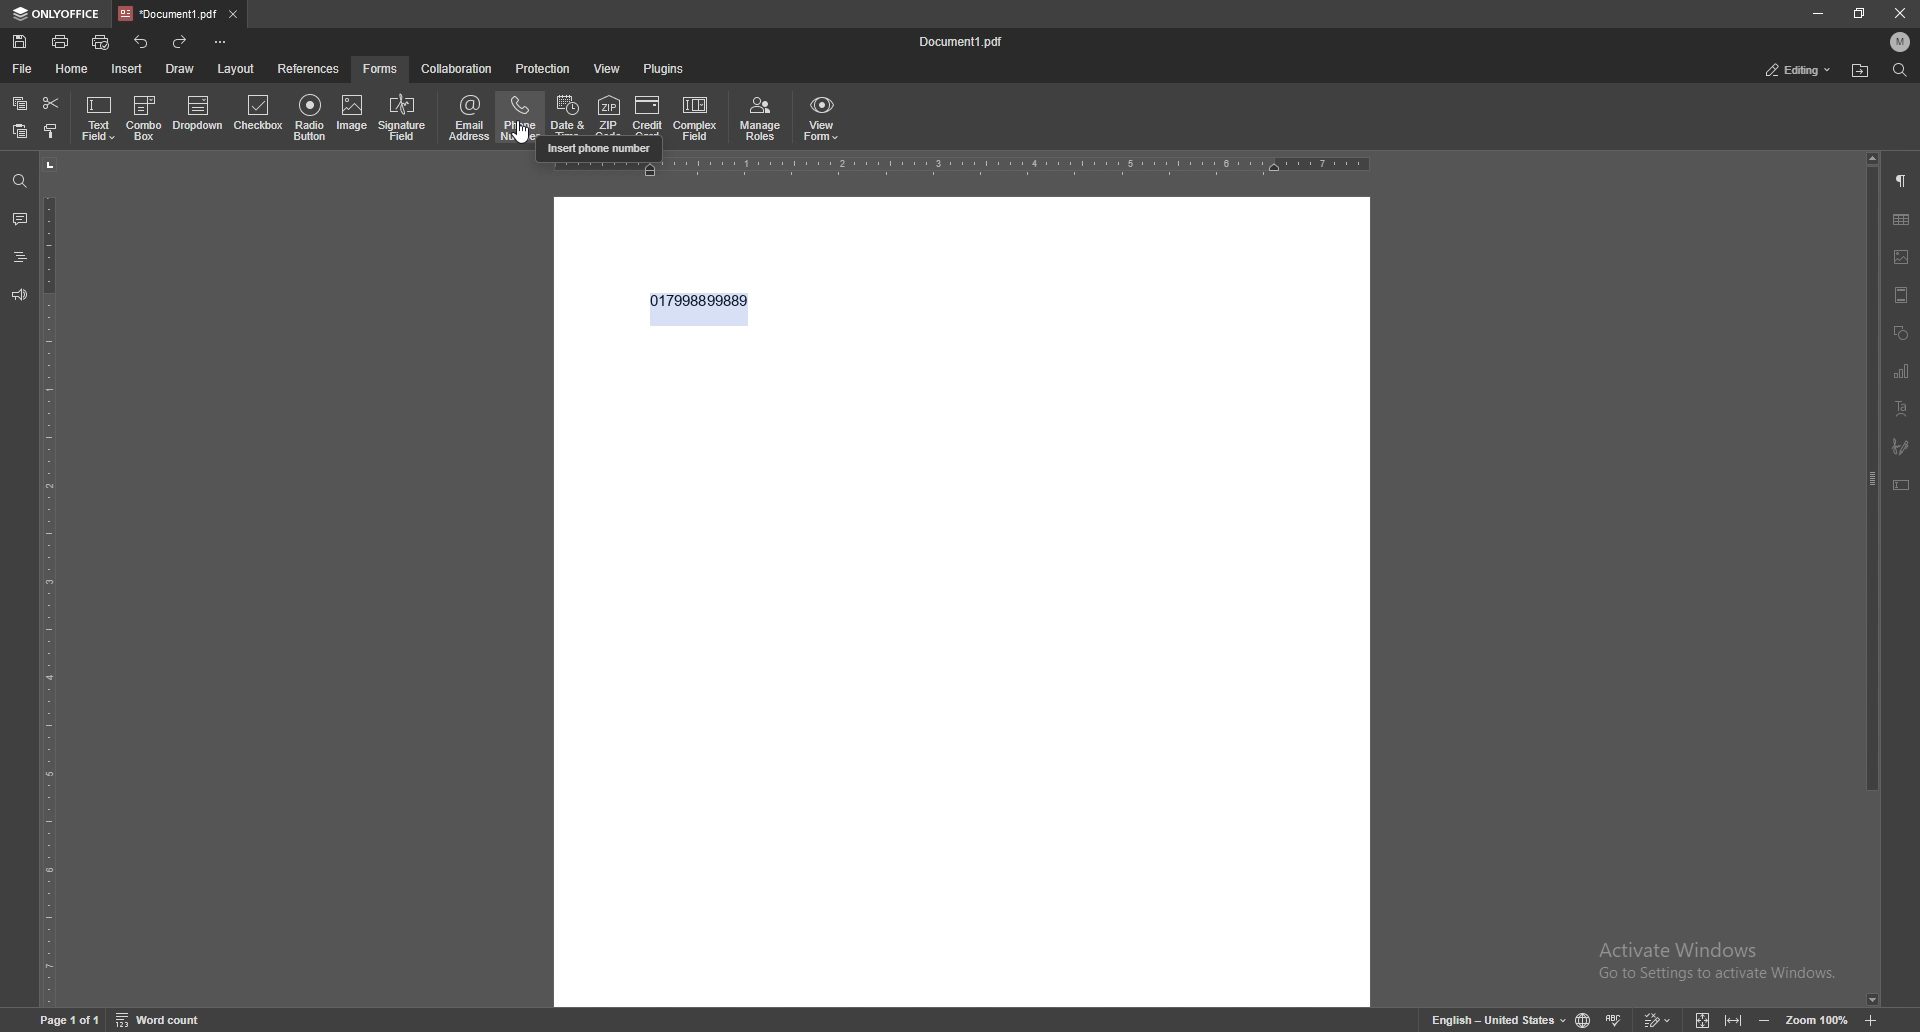  Describe the element at coordinates (1901, 71) in the screenshot. I see `find` at that location.